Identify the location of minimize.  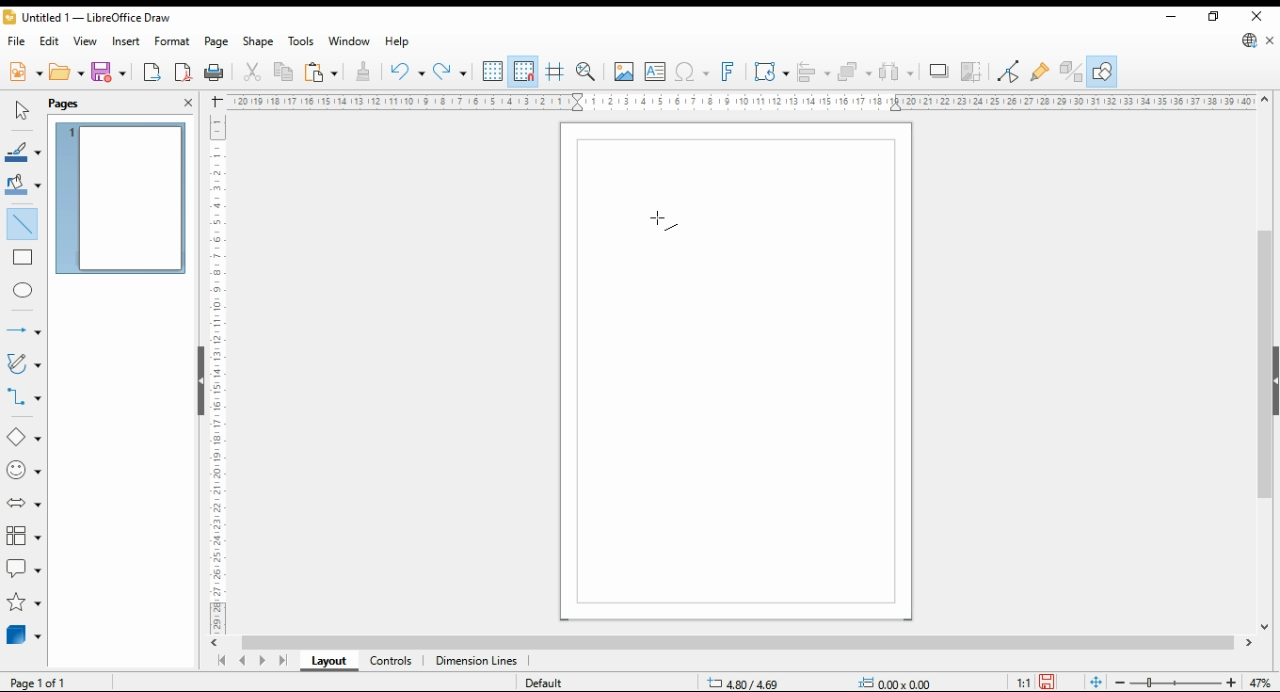
(1171, 17).